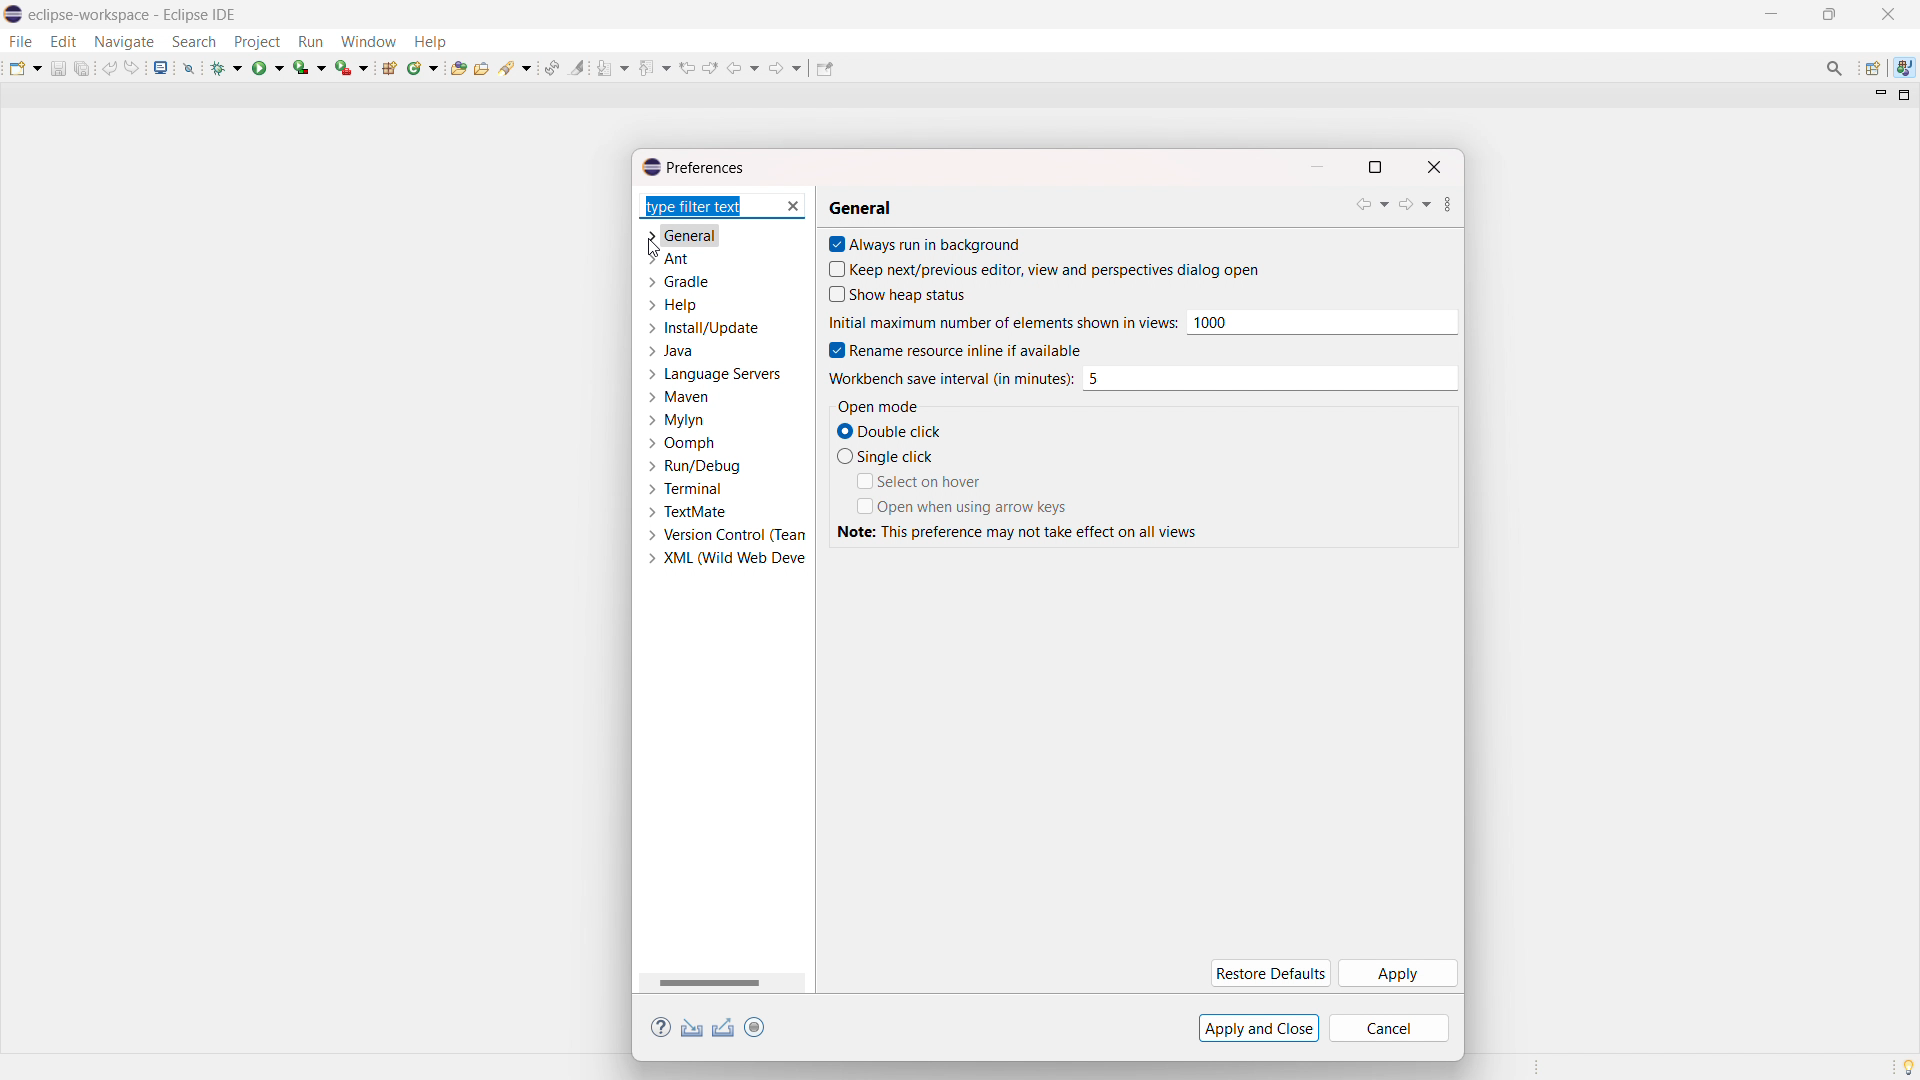  Describe the element at coordinates (832, 268) in the screenshot. I see `Checkbox` at that location.